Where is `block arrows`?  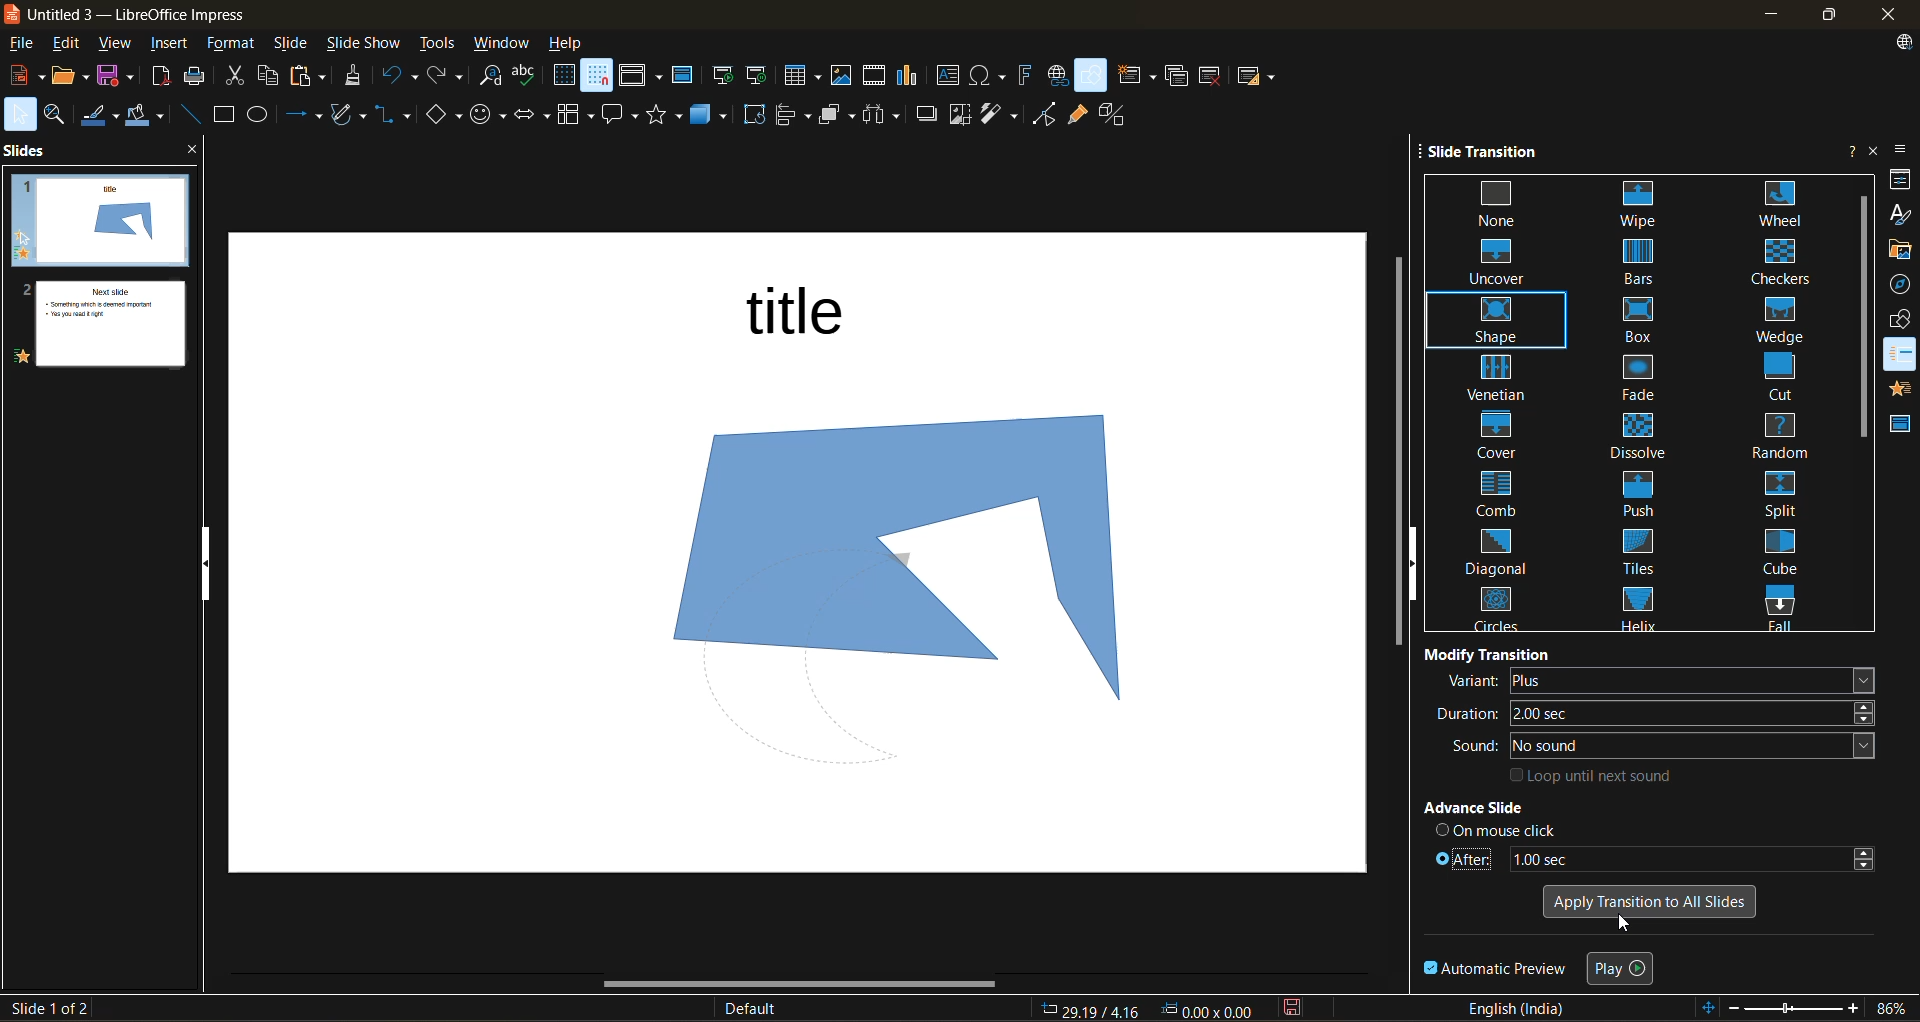
block arrows is located at coordinates (534, 114).